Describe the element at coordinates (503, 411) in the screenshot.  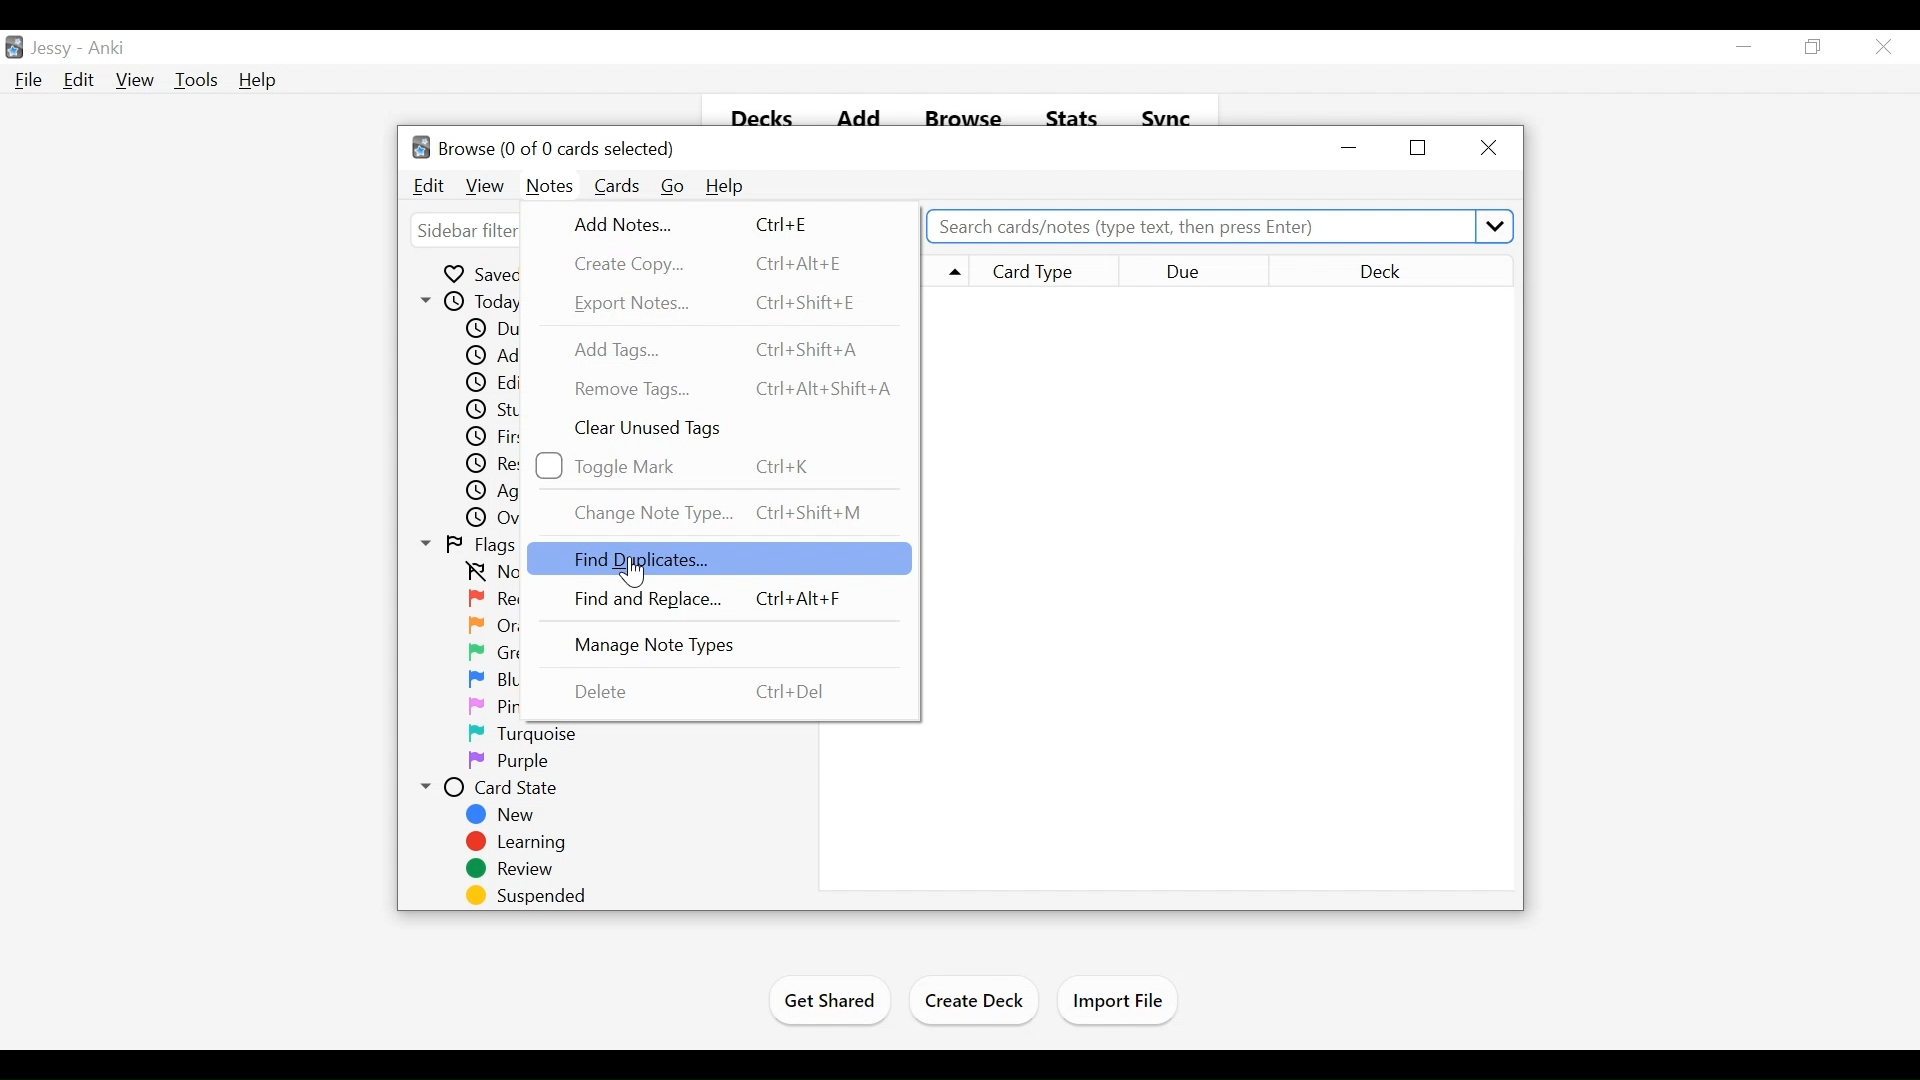
I see `Studied` at that location.